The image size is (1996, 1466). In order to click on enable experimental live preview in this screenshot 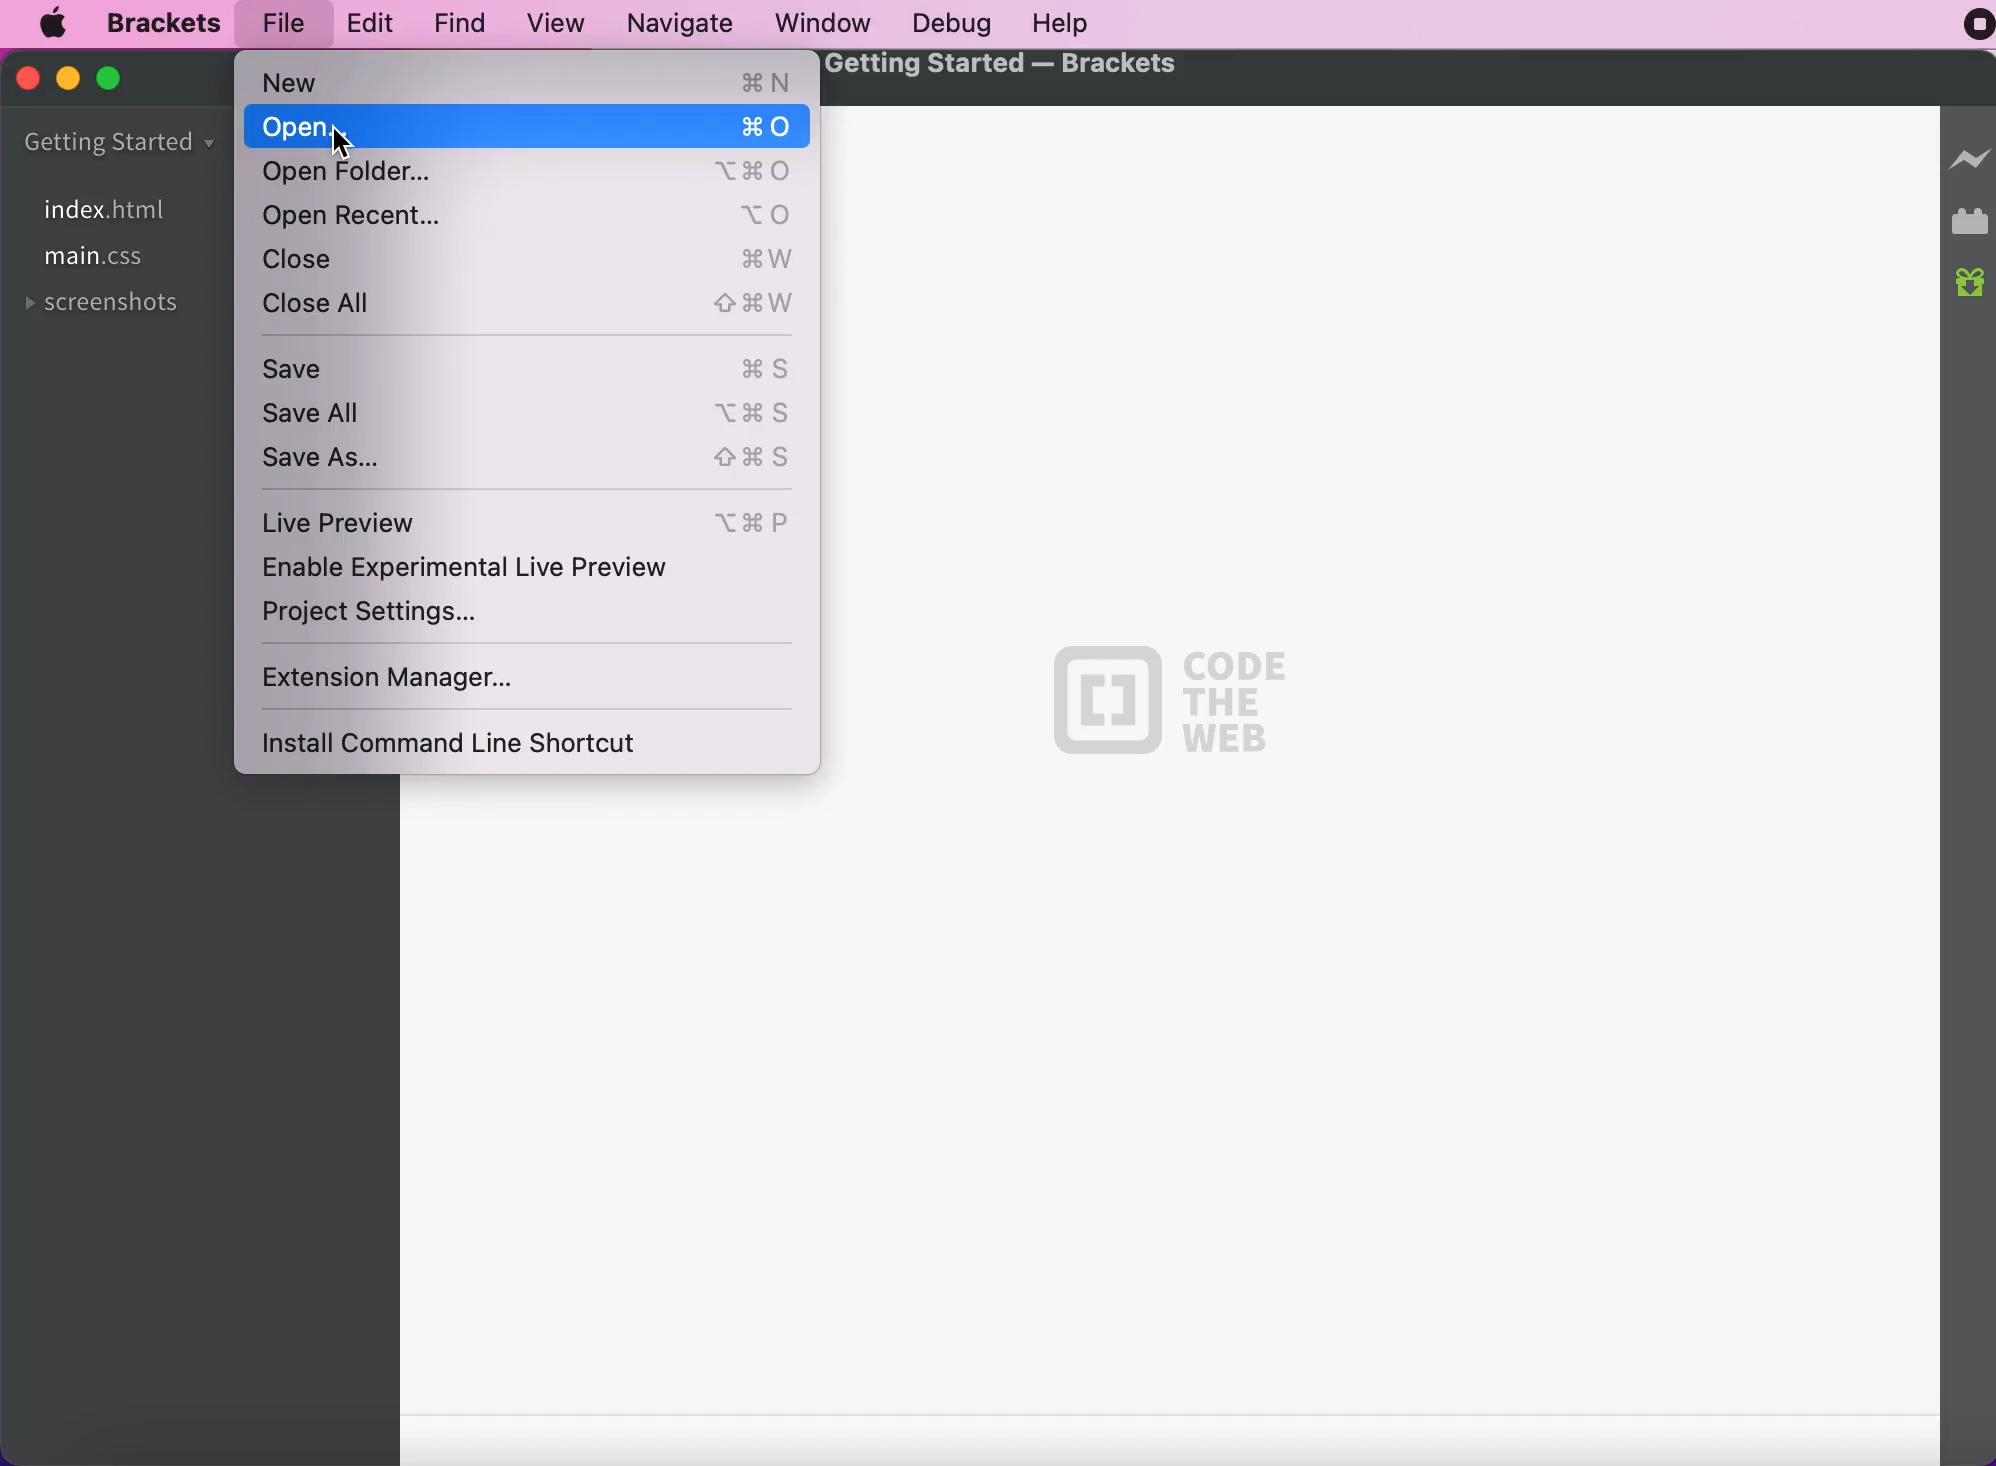, I will do `click(484, 568)`.